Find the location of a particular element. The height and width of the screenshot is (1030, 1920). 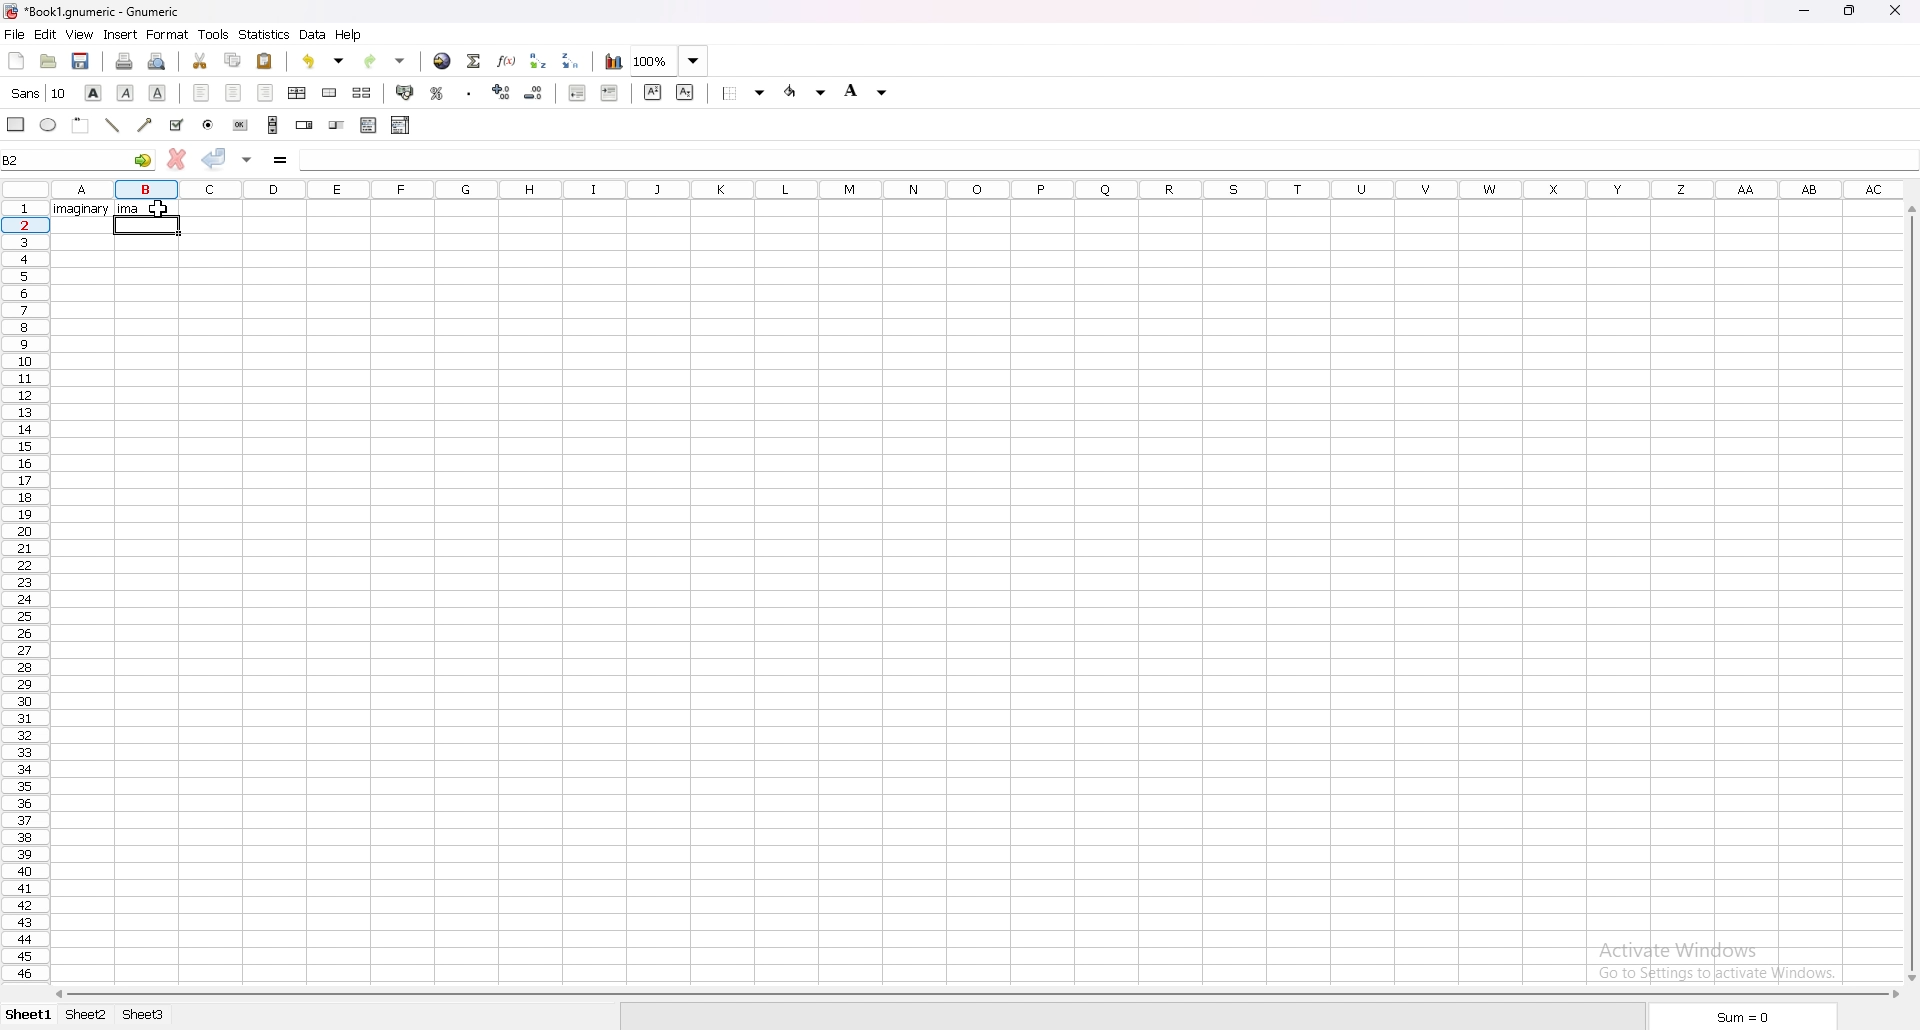

accept changes in all cells is located at coordinates (249, 159).